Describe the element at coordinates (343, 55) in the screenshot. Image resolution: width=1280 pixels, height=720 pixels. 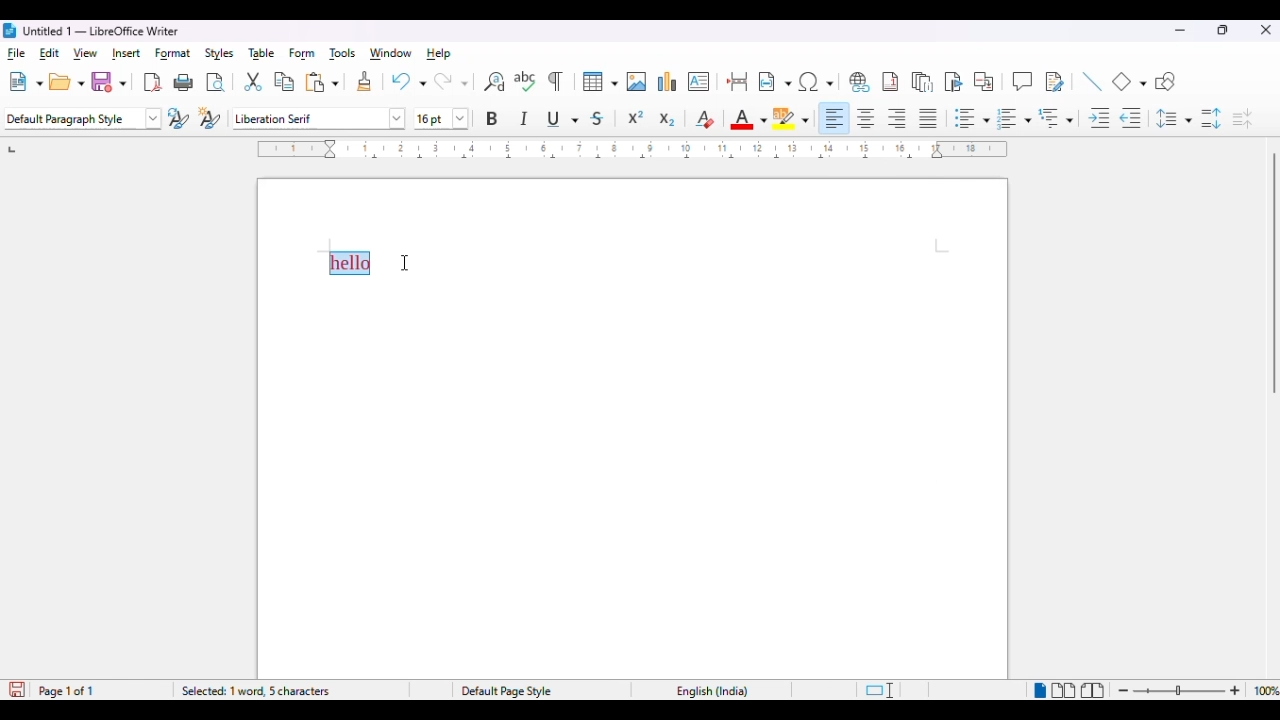
I see `tools` at that location.